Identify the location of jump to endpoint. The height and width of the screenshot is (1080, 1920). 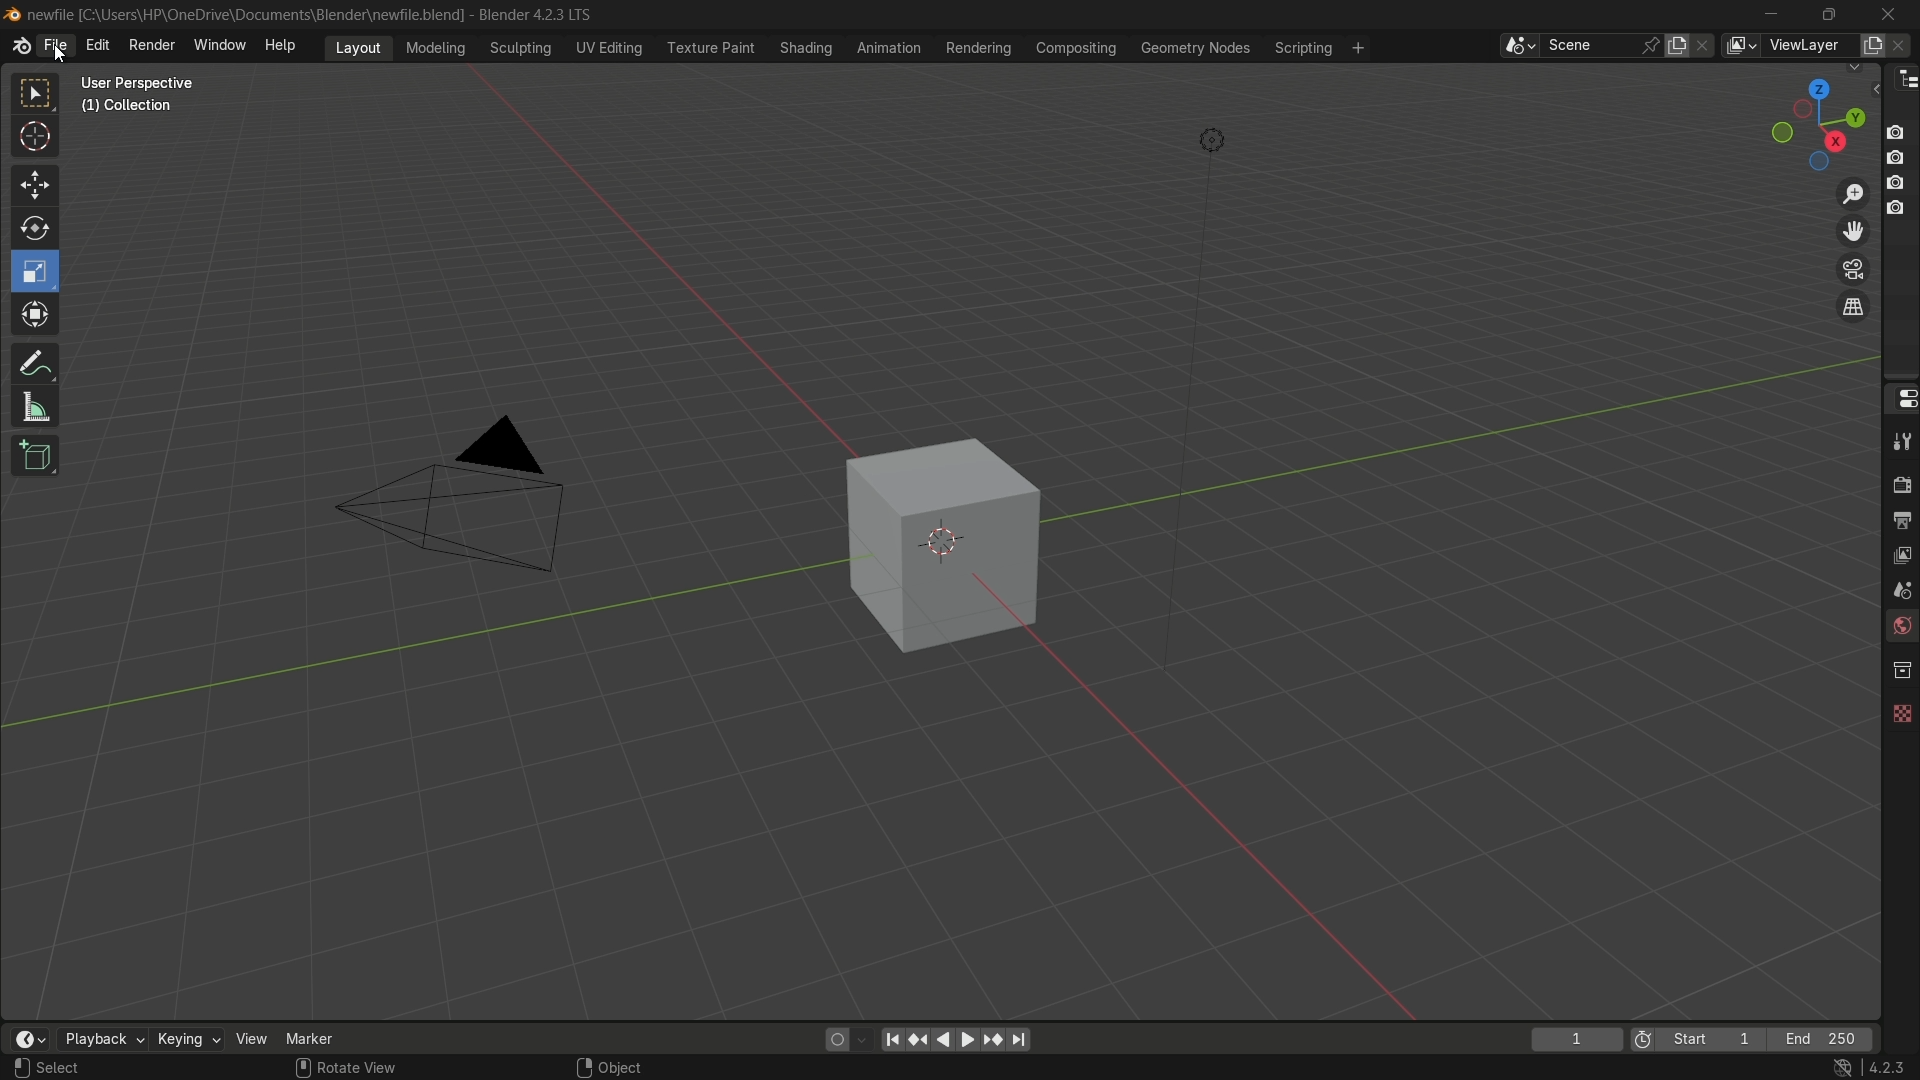
(1020, 1040).